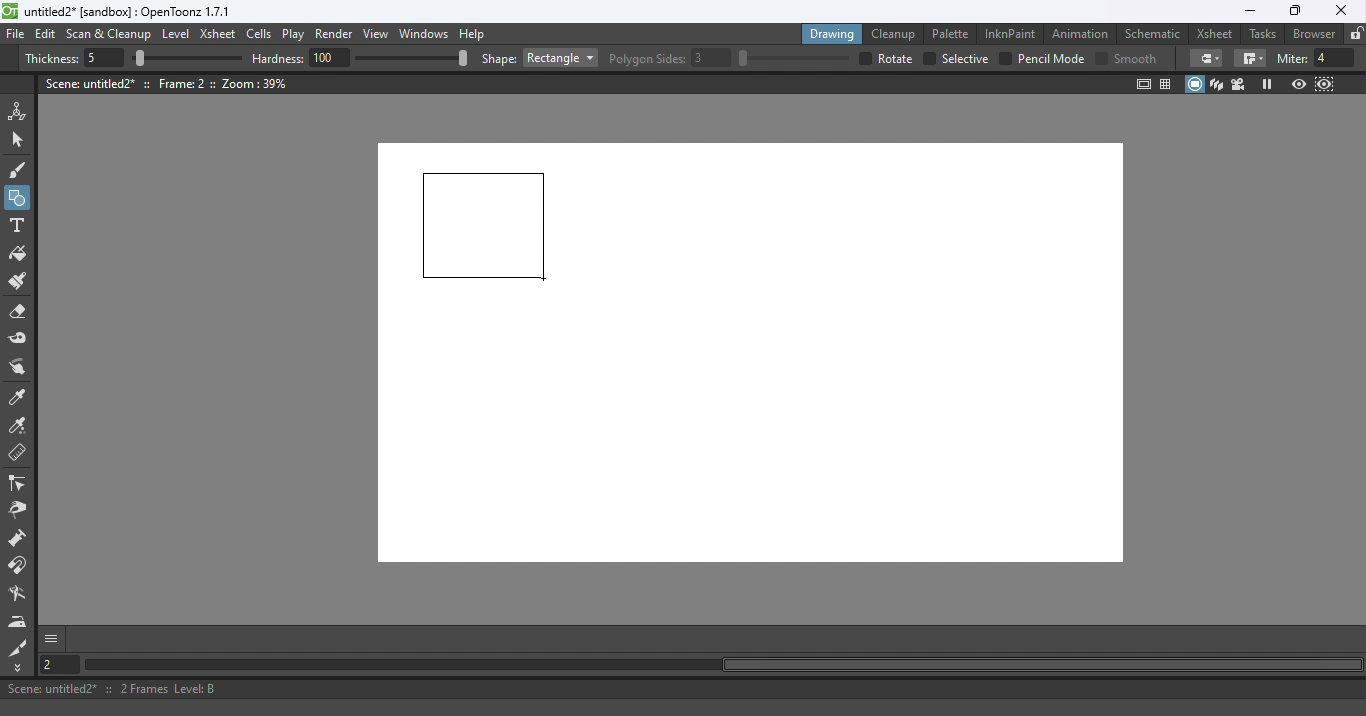  I want to click on Fill tool, so click(18, 256).